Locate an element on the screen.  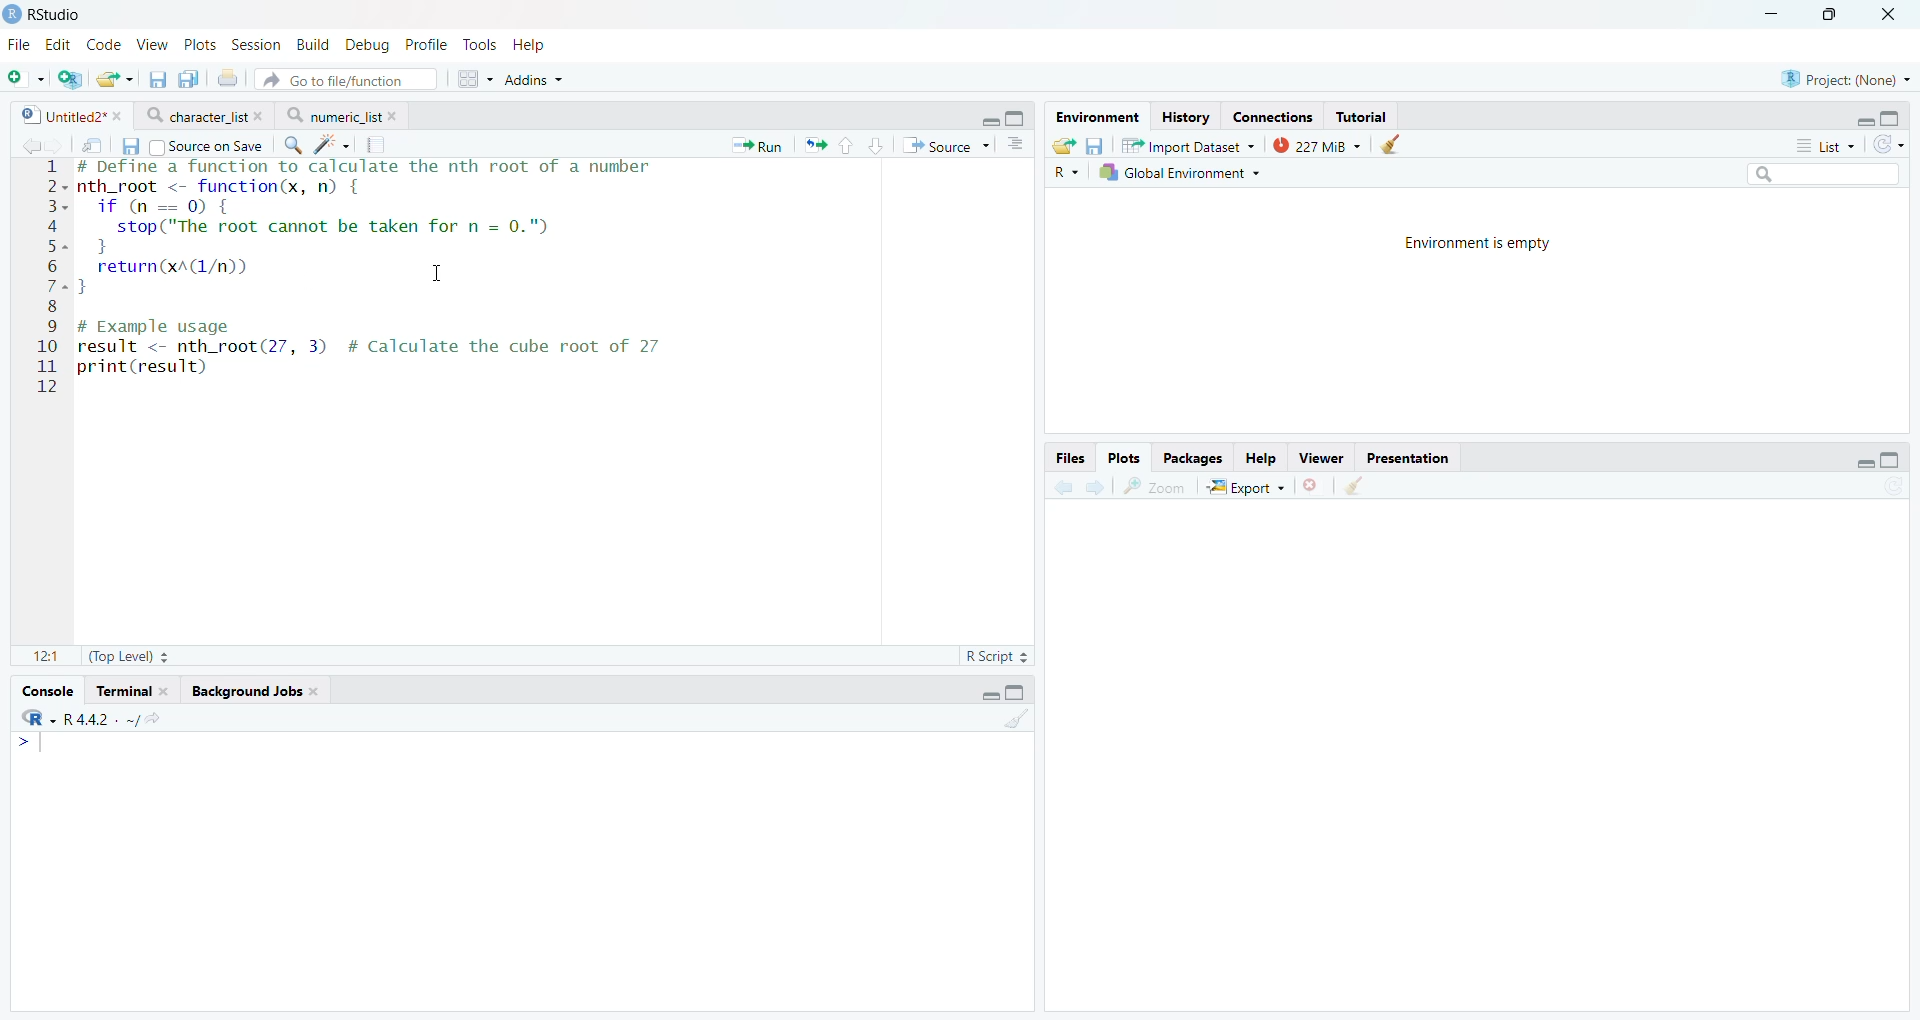
Debug is located at coordinates (367, 45).